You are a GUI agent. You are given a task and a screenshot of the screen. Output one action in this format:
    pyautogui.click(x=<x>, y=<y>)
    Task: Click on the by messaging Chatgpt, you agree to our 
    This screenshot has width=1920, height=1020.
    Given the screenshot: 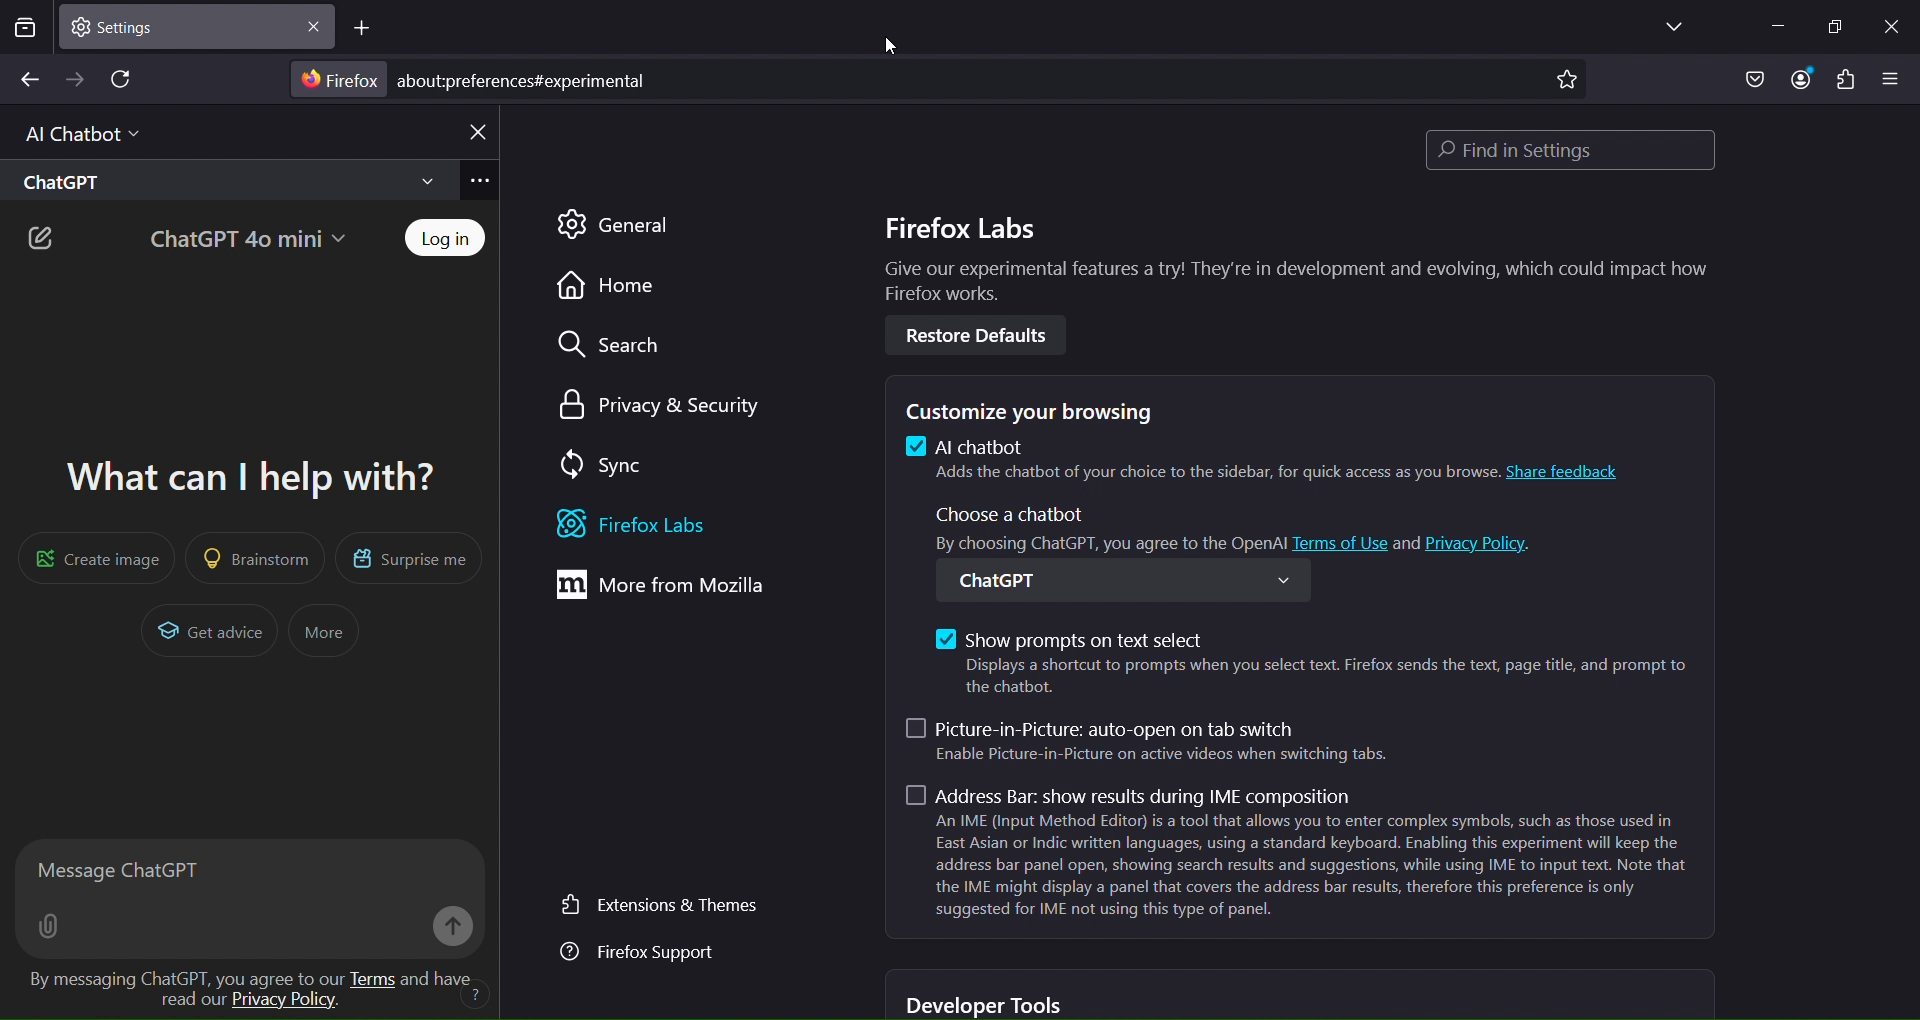 What is the action you would take?
    pyautogui.click(x=178, y=975)
    